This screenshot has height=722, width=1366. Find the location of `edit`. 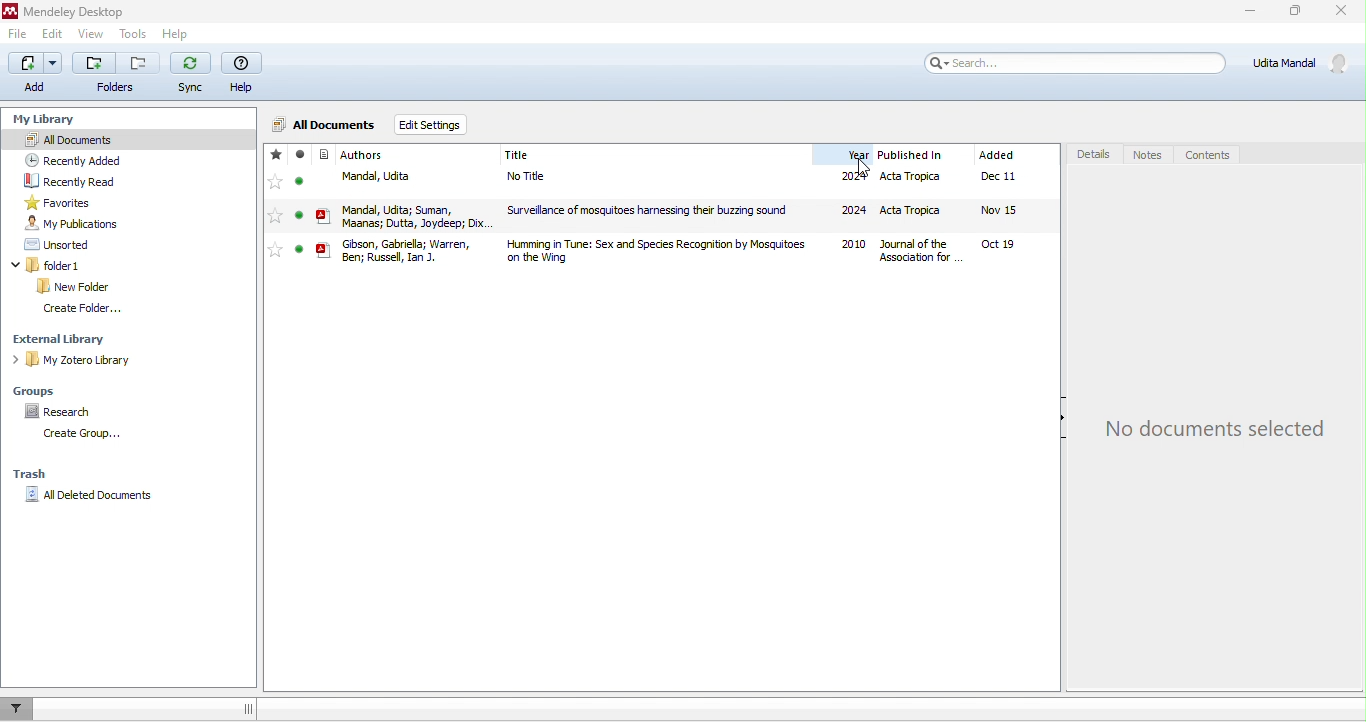

edit is located at coordinates (50, 35).